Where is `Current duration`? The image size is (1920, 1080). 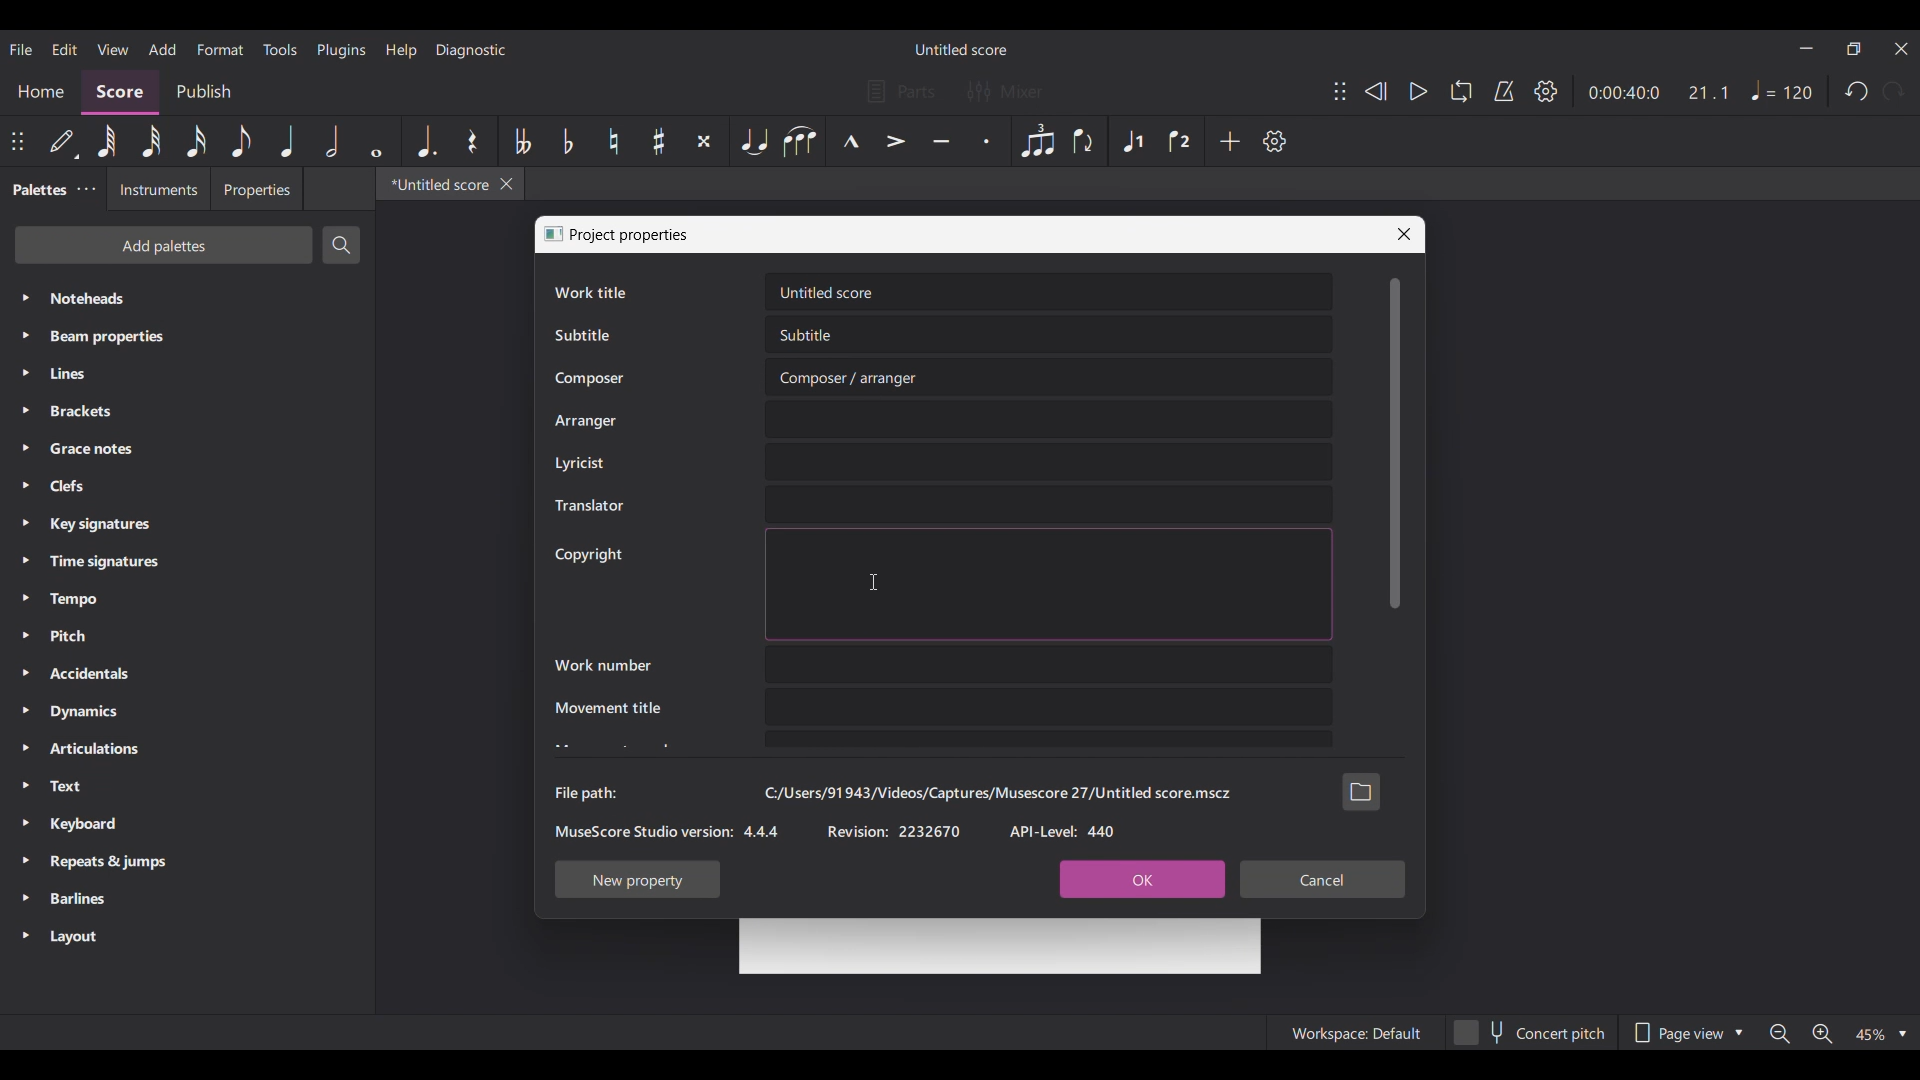
Current duration is located at coordinates (1625, 92).